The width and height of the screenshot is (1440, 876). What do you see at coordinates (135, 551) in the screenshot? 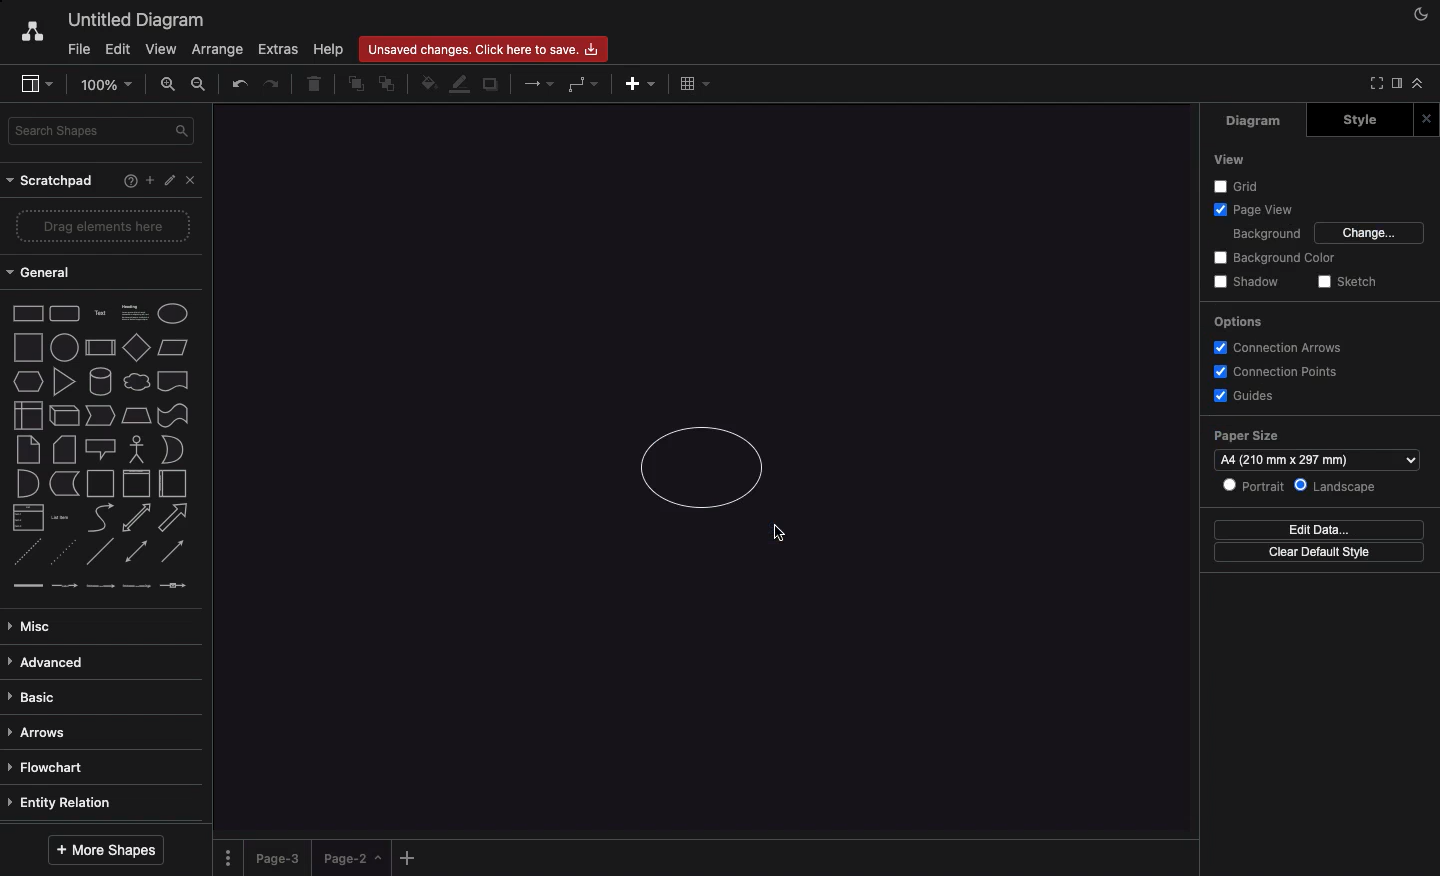
I see `bidirectional connector ` at bounding box center [135, 551].